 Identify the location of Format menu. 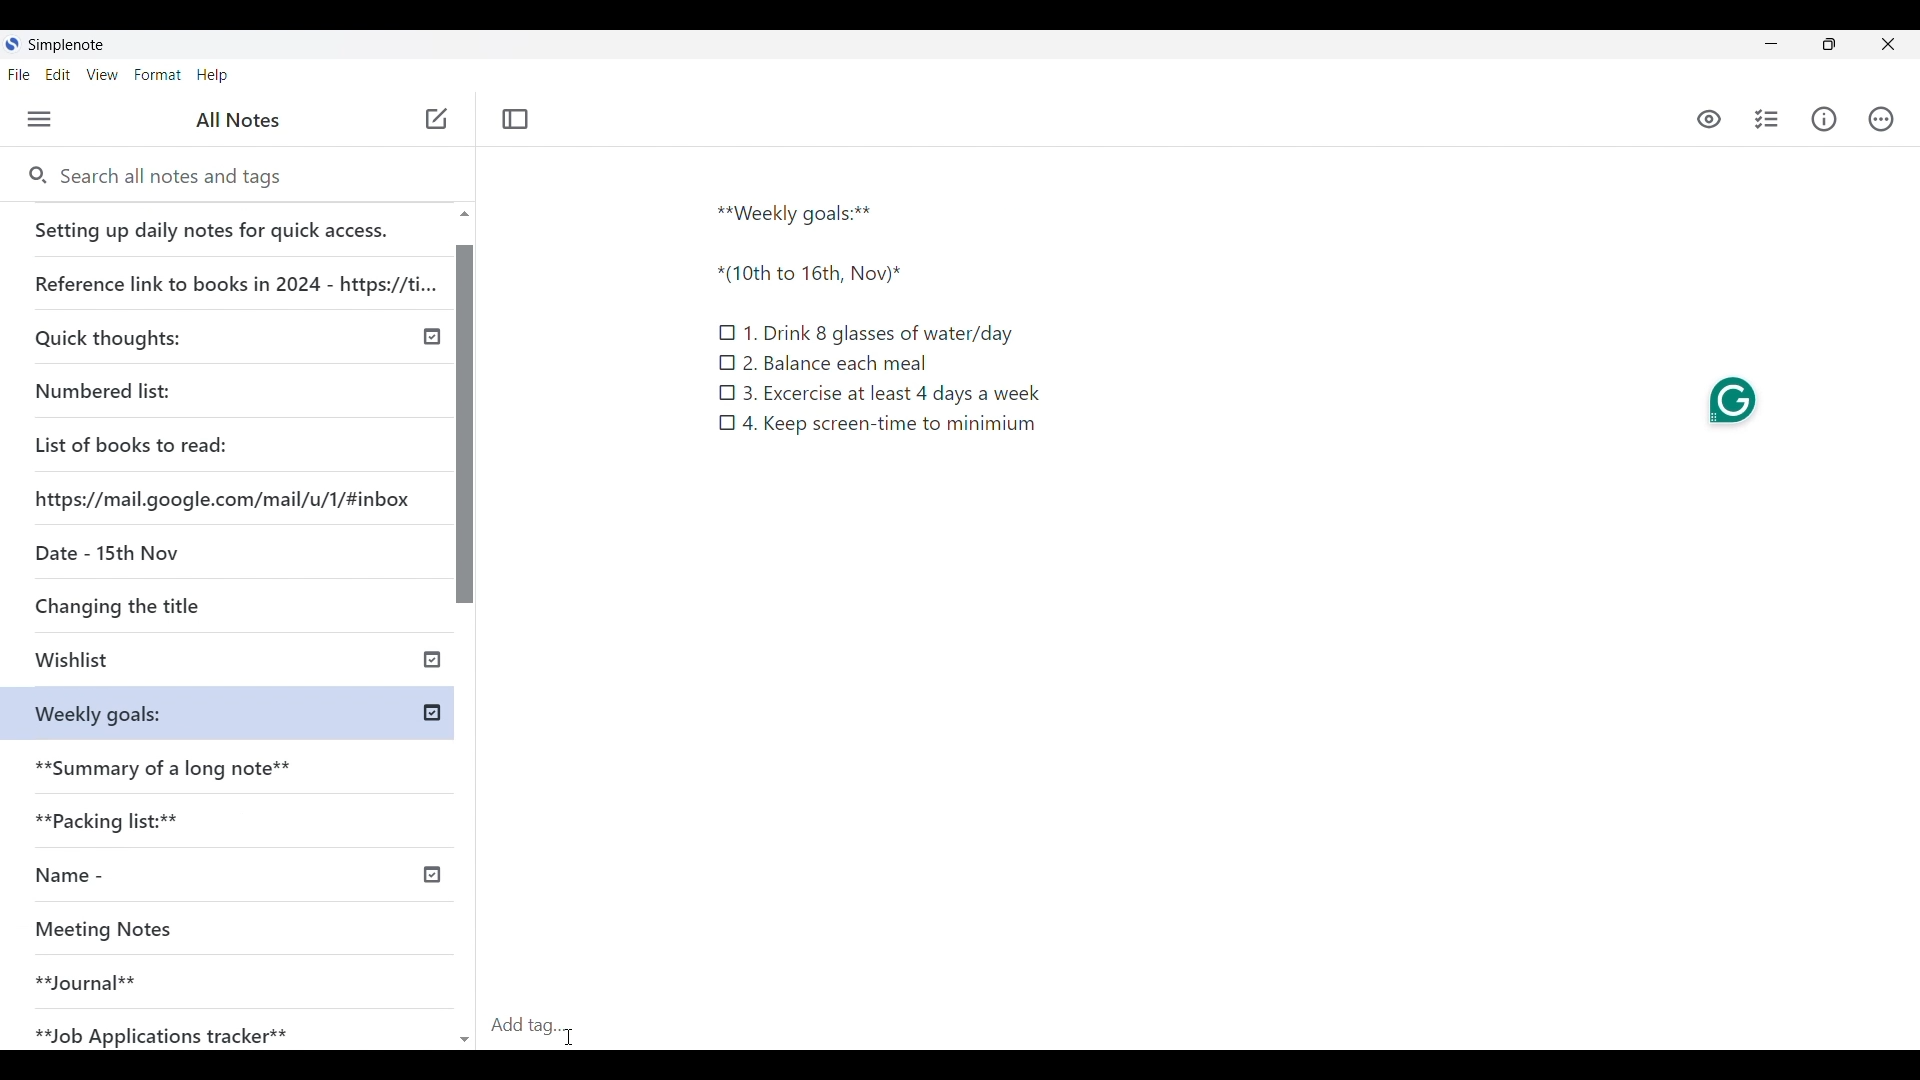
(158, 75).